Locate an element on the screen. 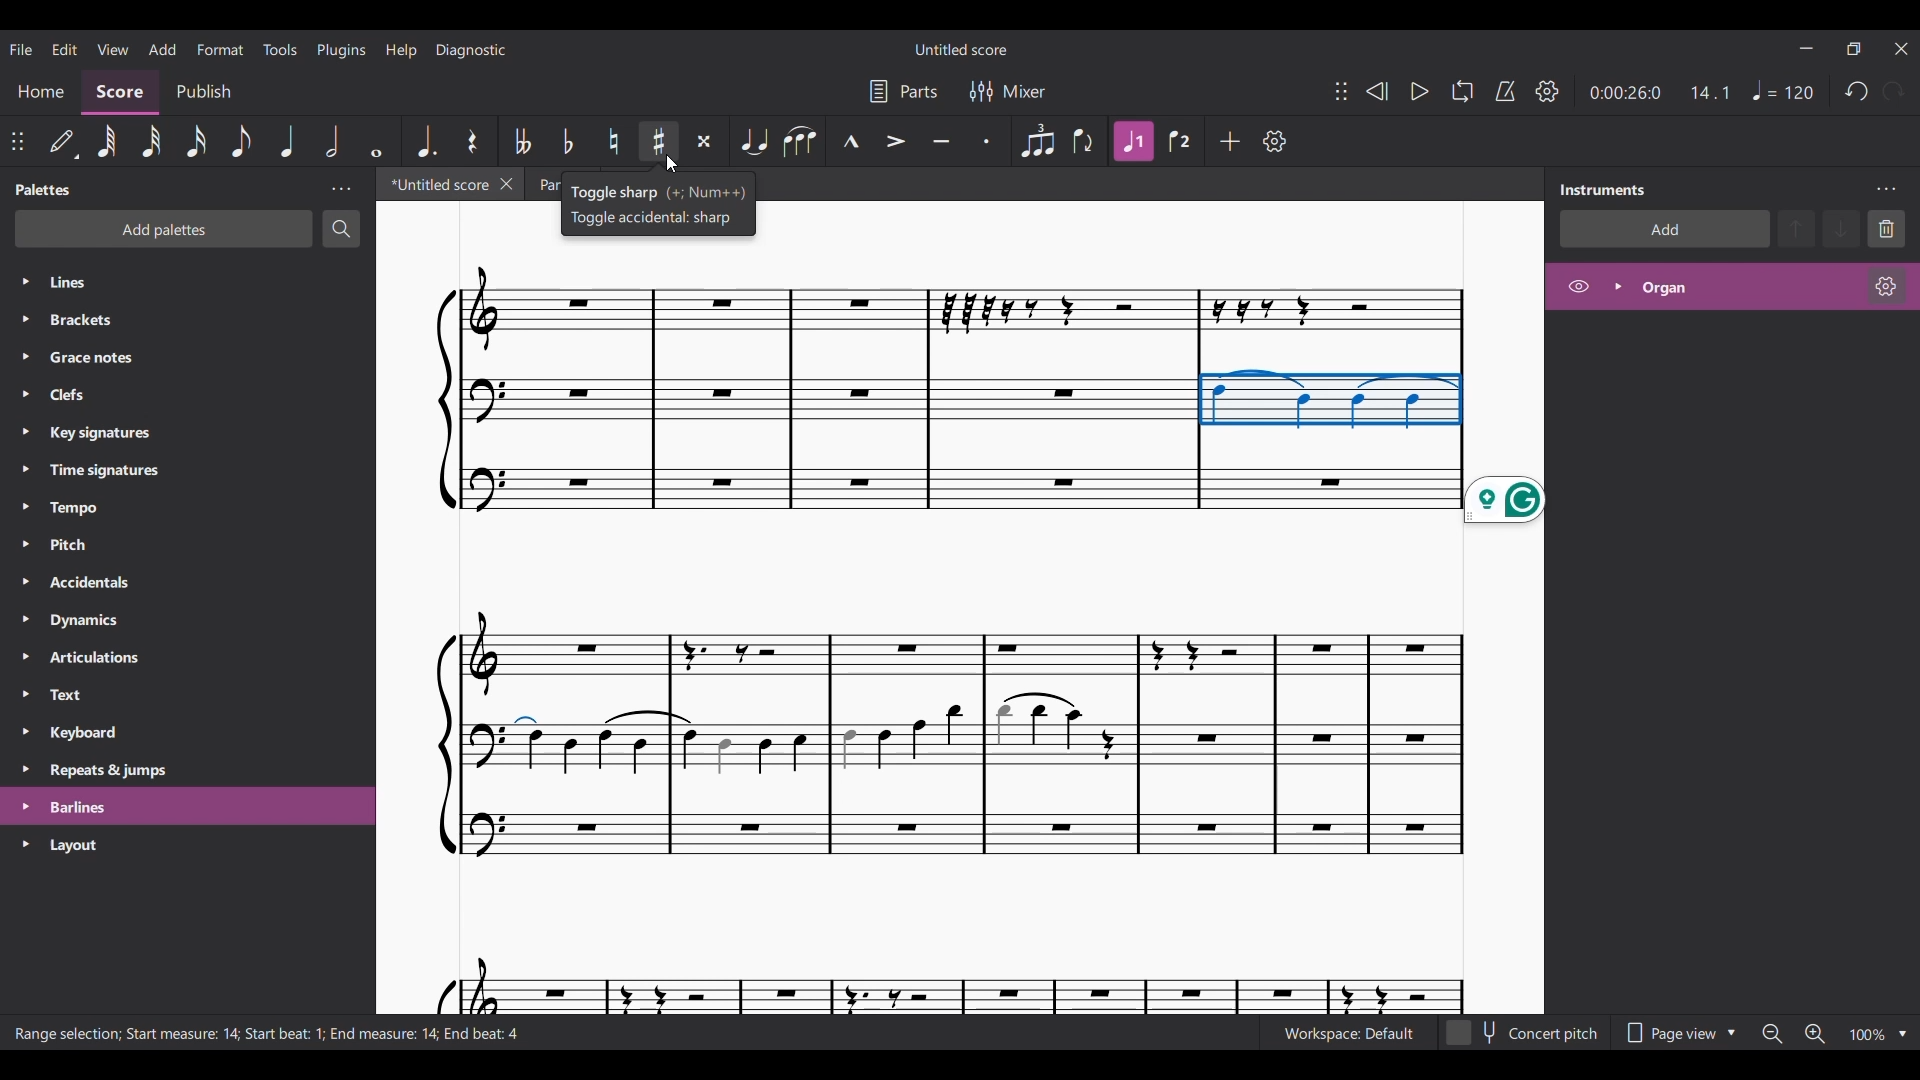  Current ratio and duration is located at coordinates (1659, 91).